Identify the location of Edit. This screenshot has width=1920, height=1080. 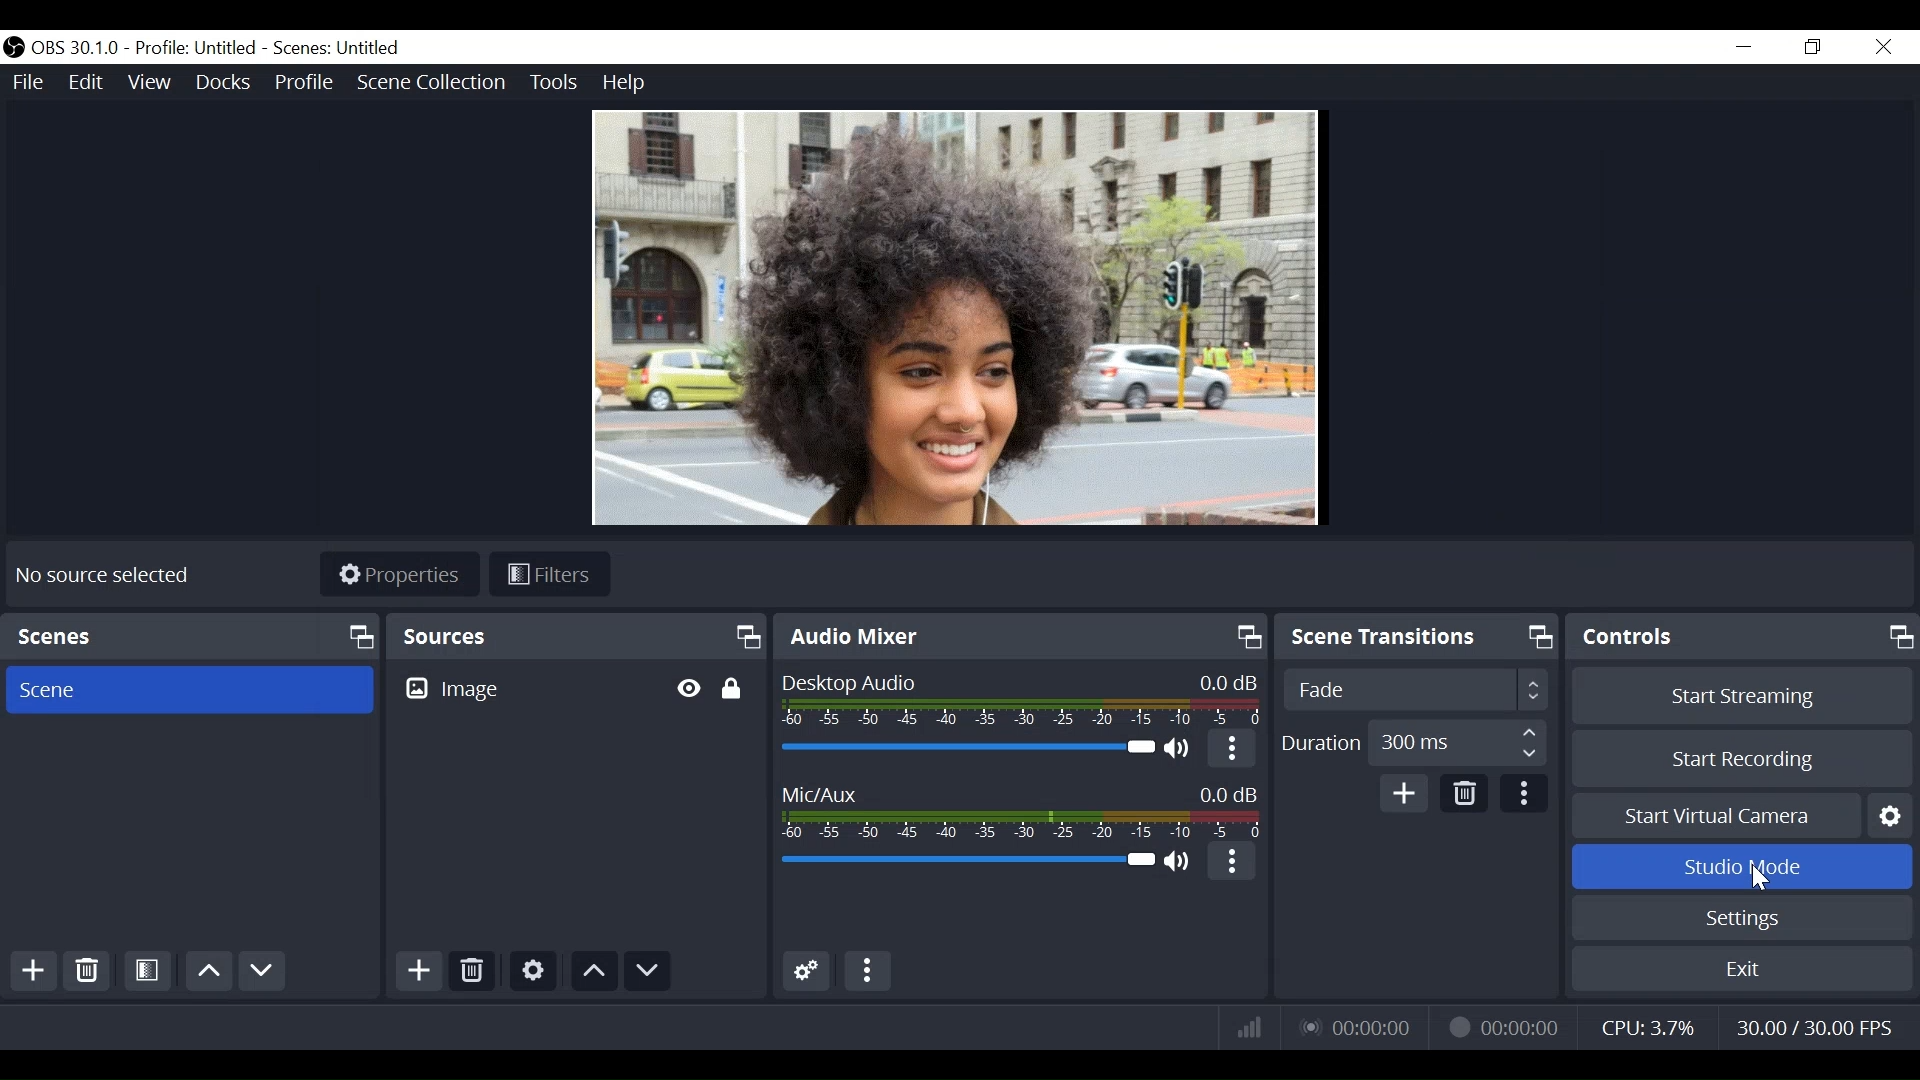
(85, 81).